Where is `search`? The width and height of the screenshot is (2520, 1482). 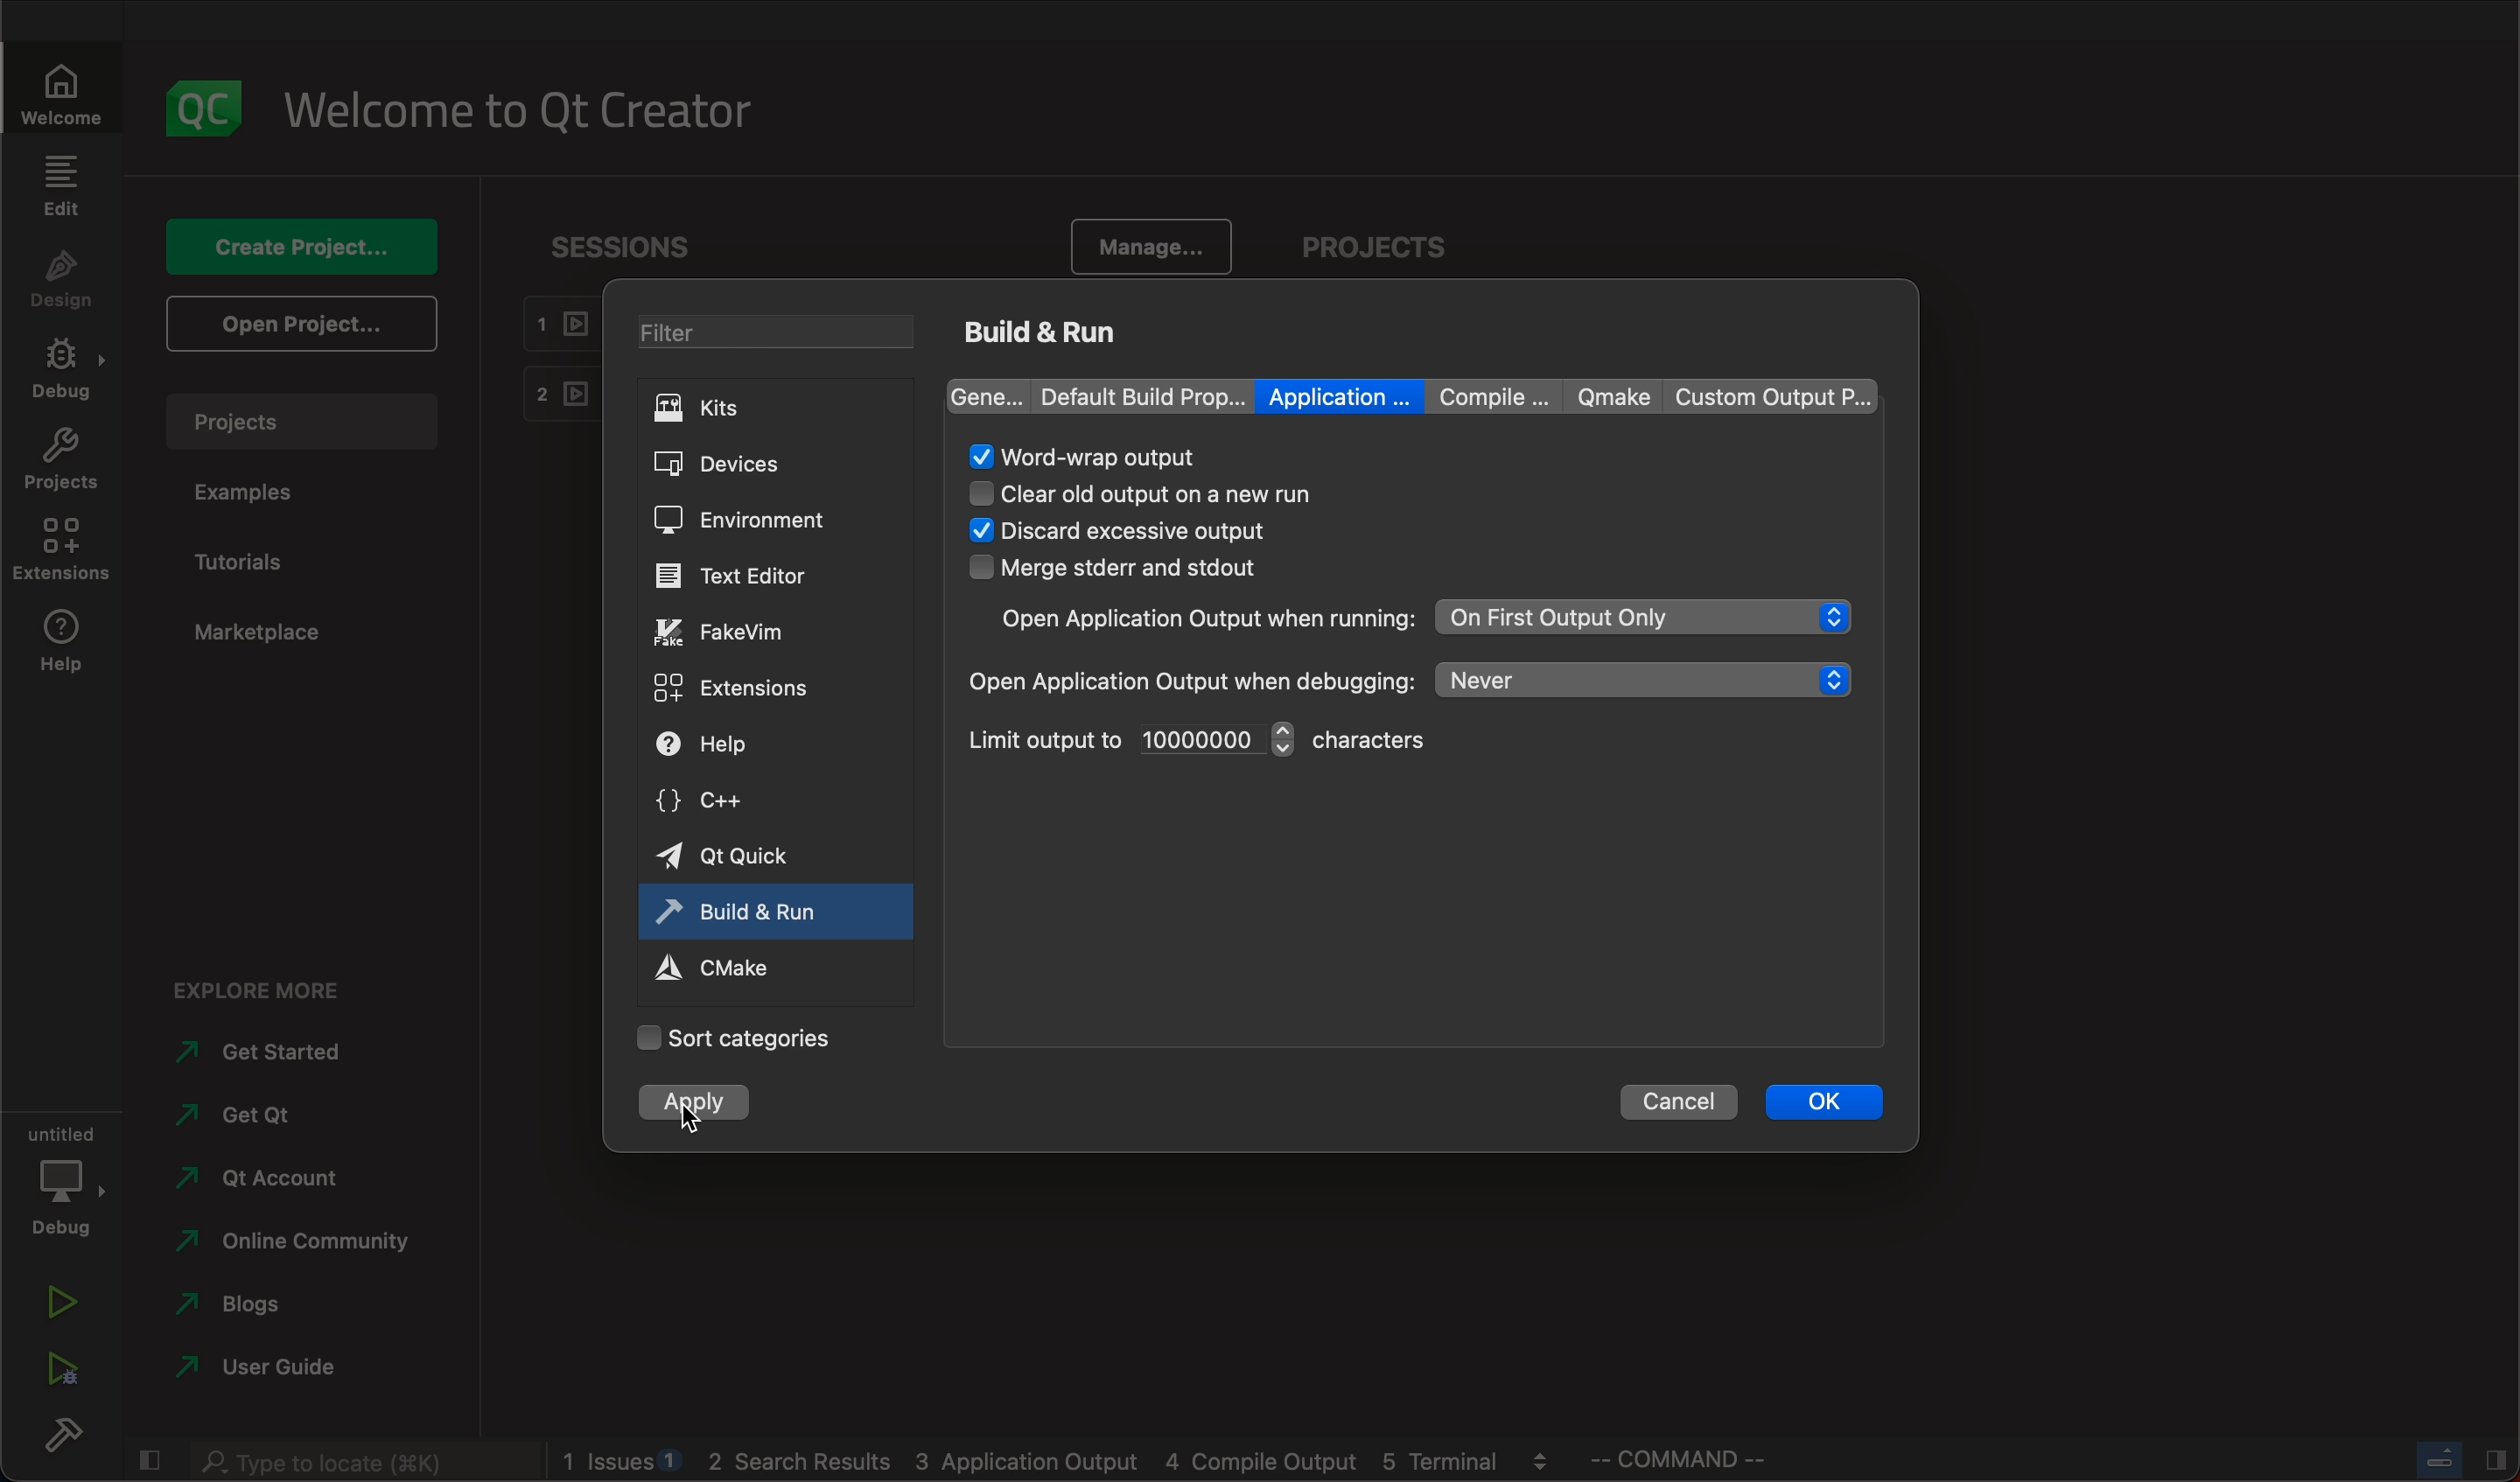 search is located at coordinates (368, 1462).